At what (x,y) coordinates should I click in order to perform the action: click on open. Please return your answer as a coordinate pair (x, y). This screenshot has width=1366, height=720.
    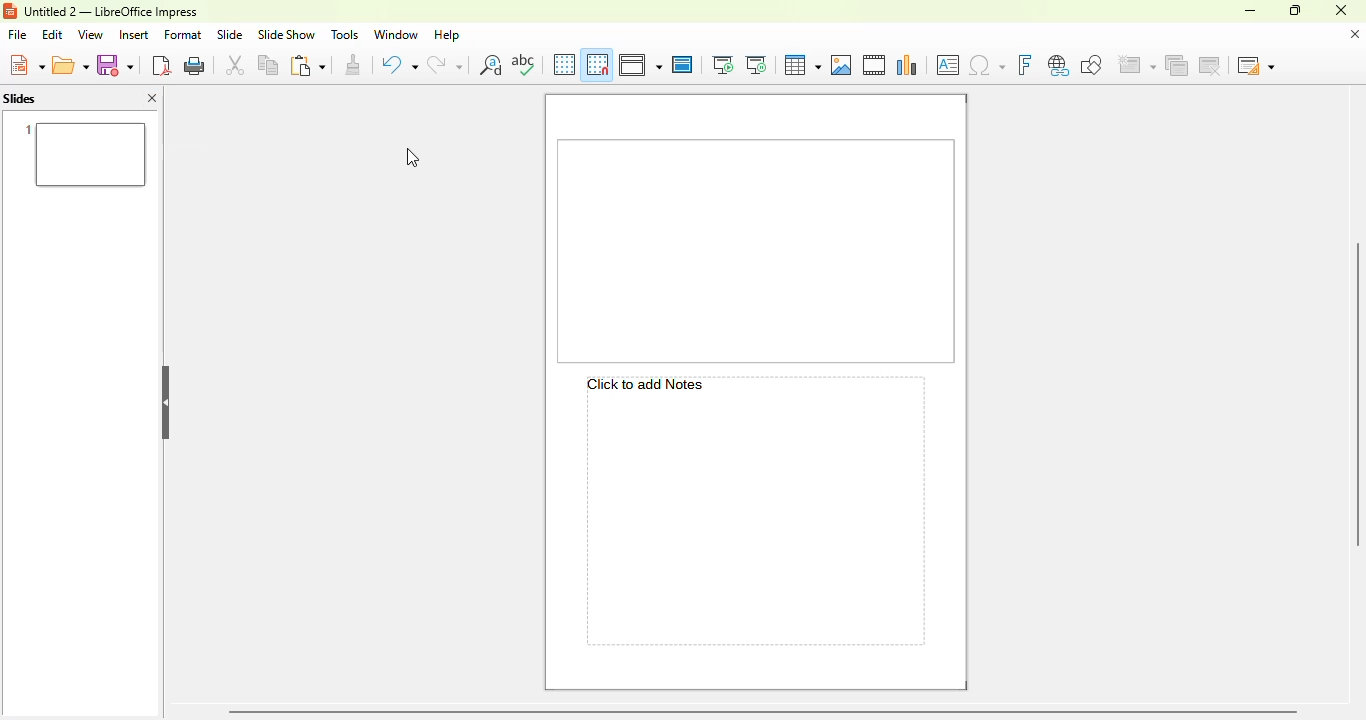
    Looking at the image, I should click on (71, 64).